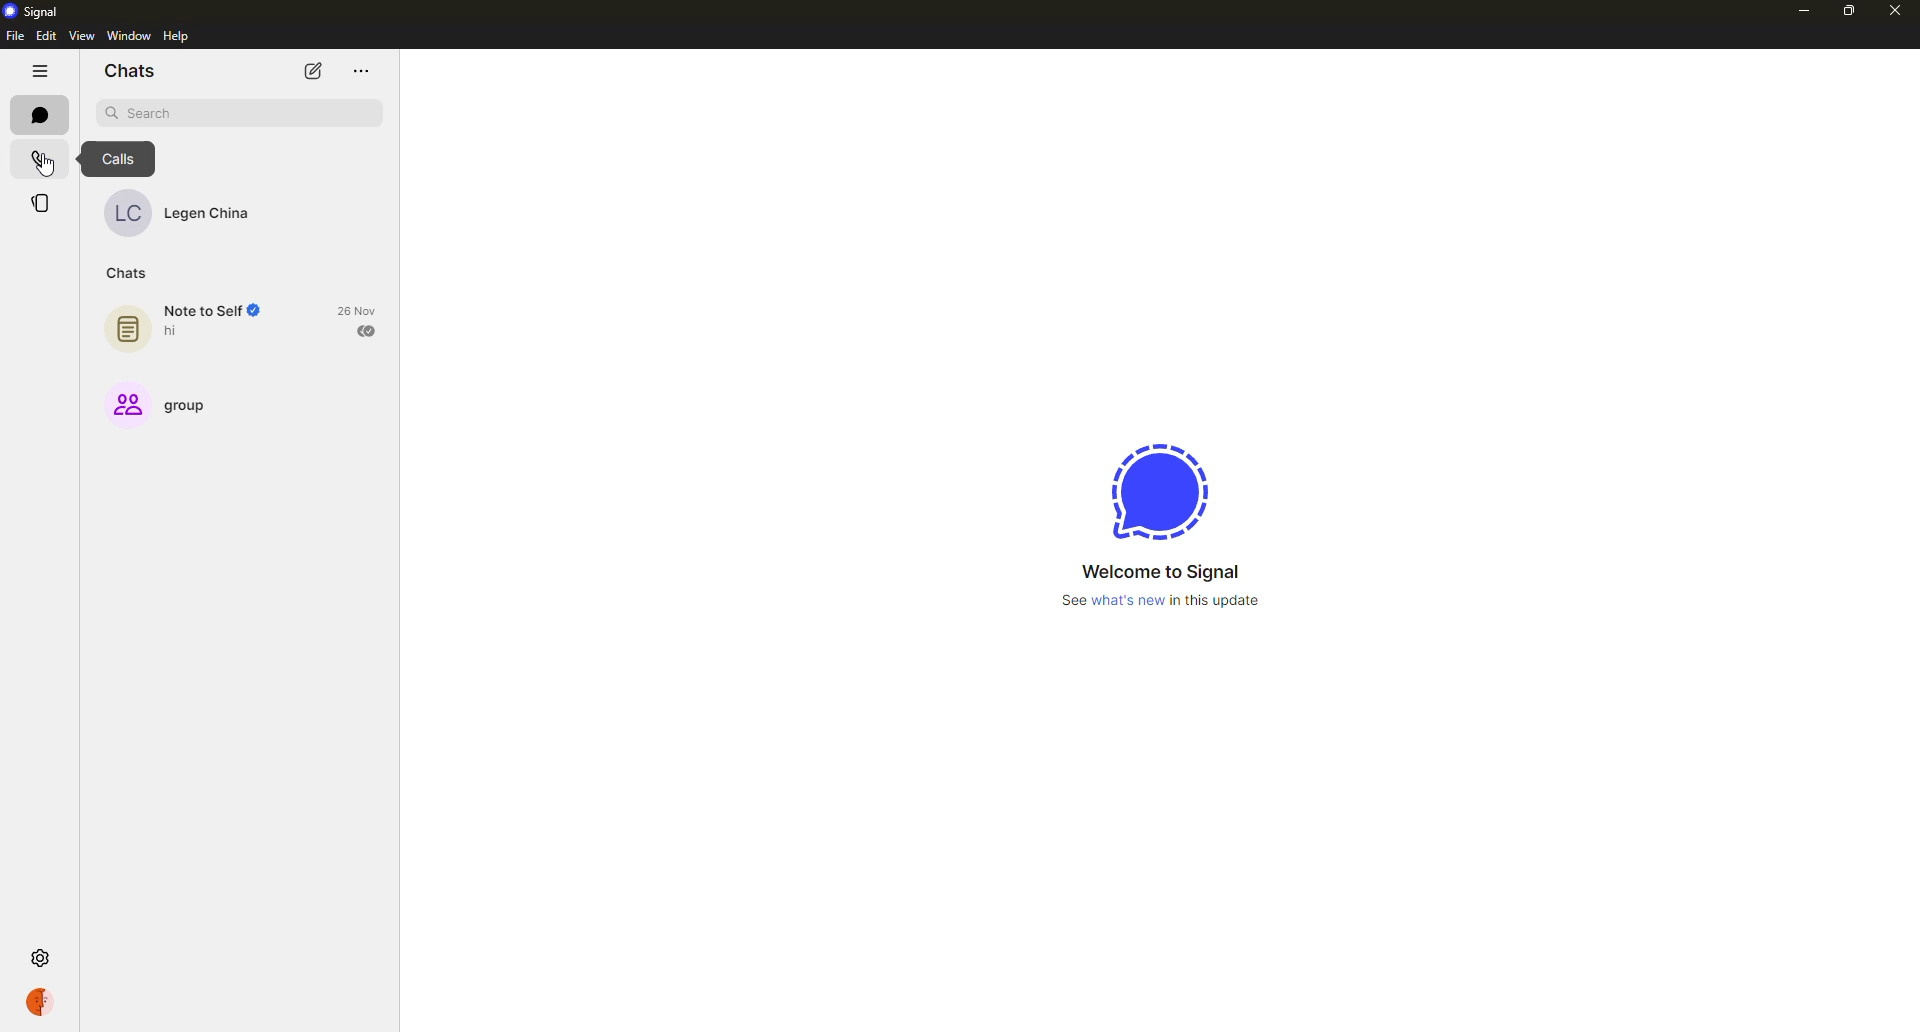 This screenshot has height=1032, width=1920. What do you see at coordinates (1161, 601) in the screenshot?
I see `See what's new in this update` at bounding box center [1161, 601].